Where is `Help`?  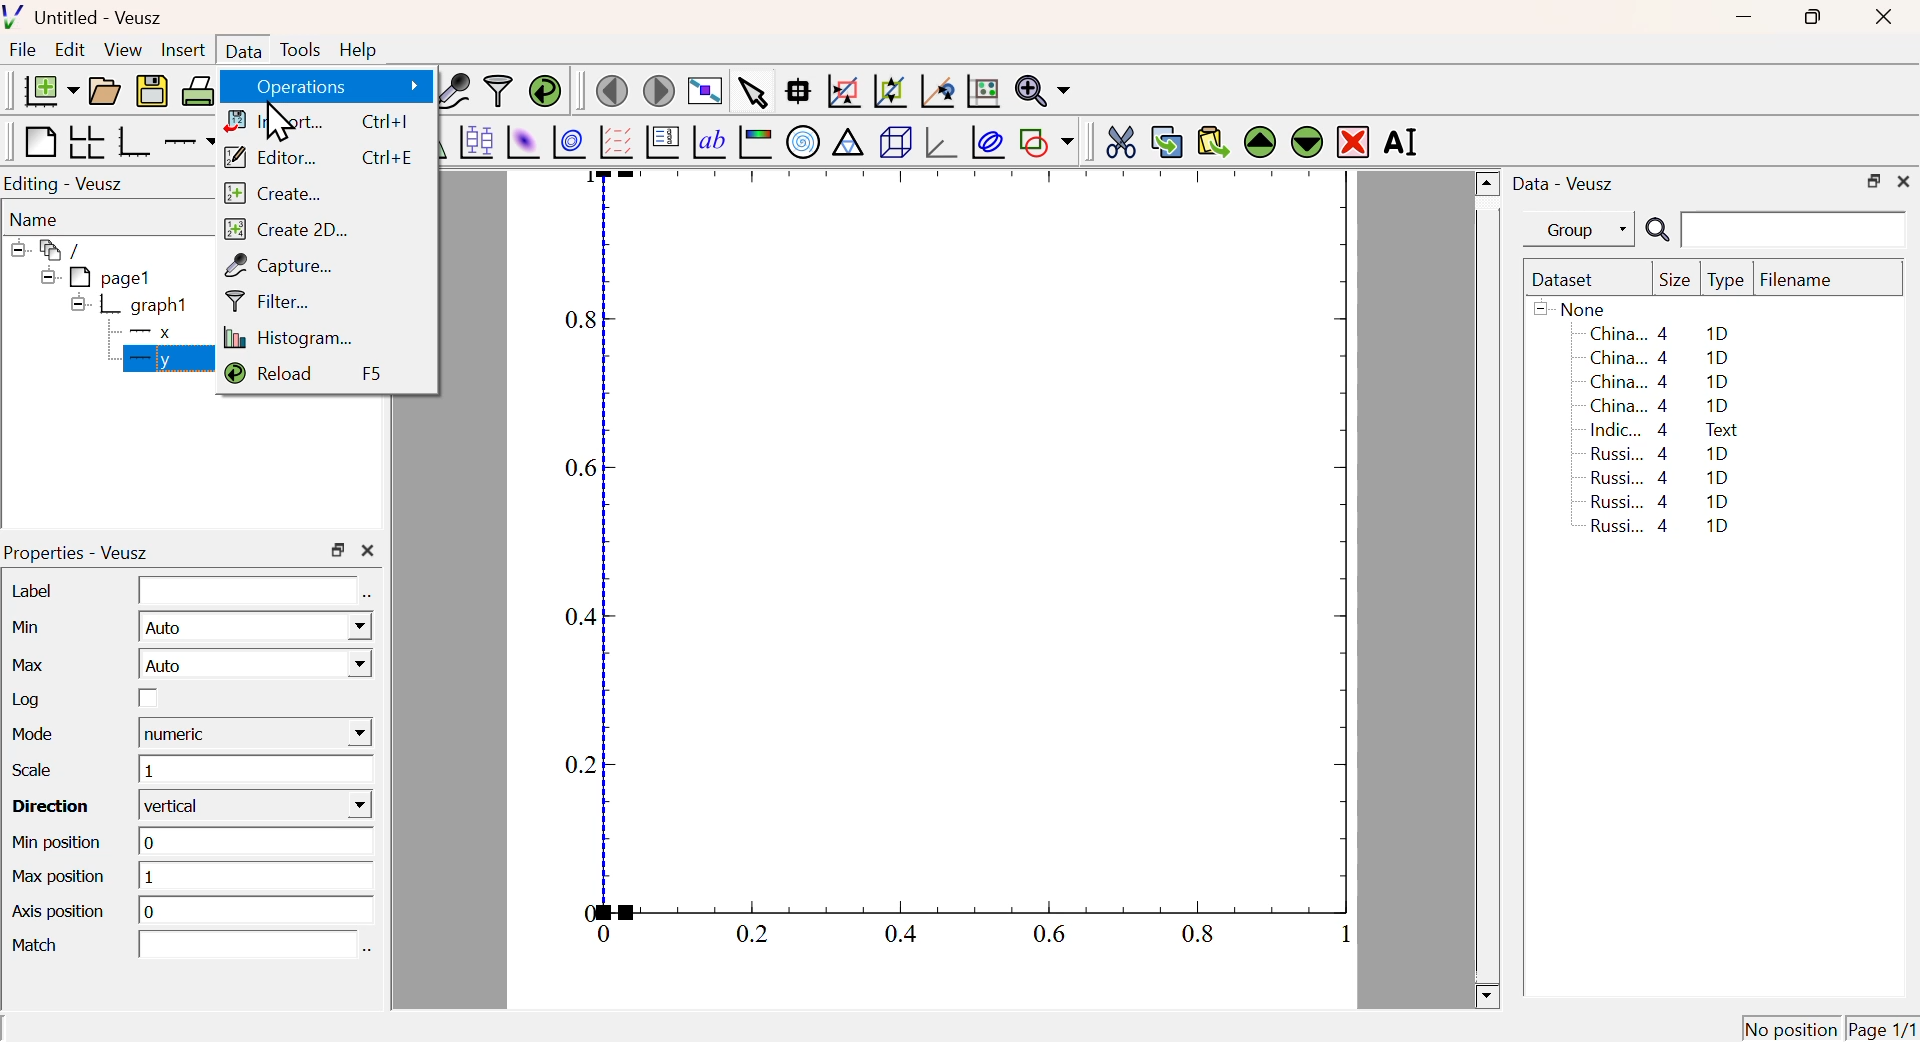 Help is located at coordinates (359, 50).